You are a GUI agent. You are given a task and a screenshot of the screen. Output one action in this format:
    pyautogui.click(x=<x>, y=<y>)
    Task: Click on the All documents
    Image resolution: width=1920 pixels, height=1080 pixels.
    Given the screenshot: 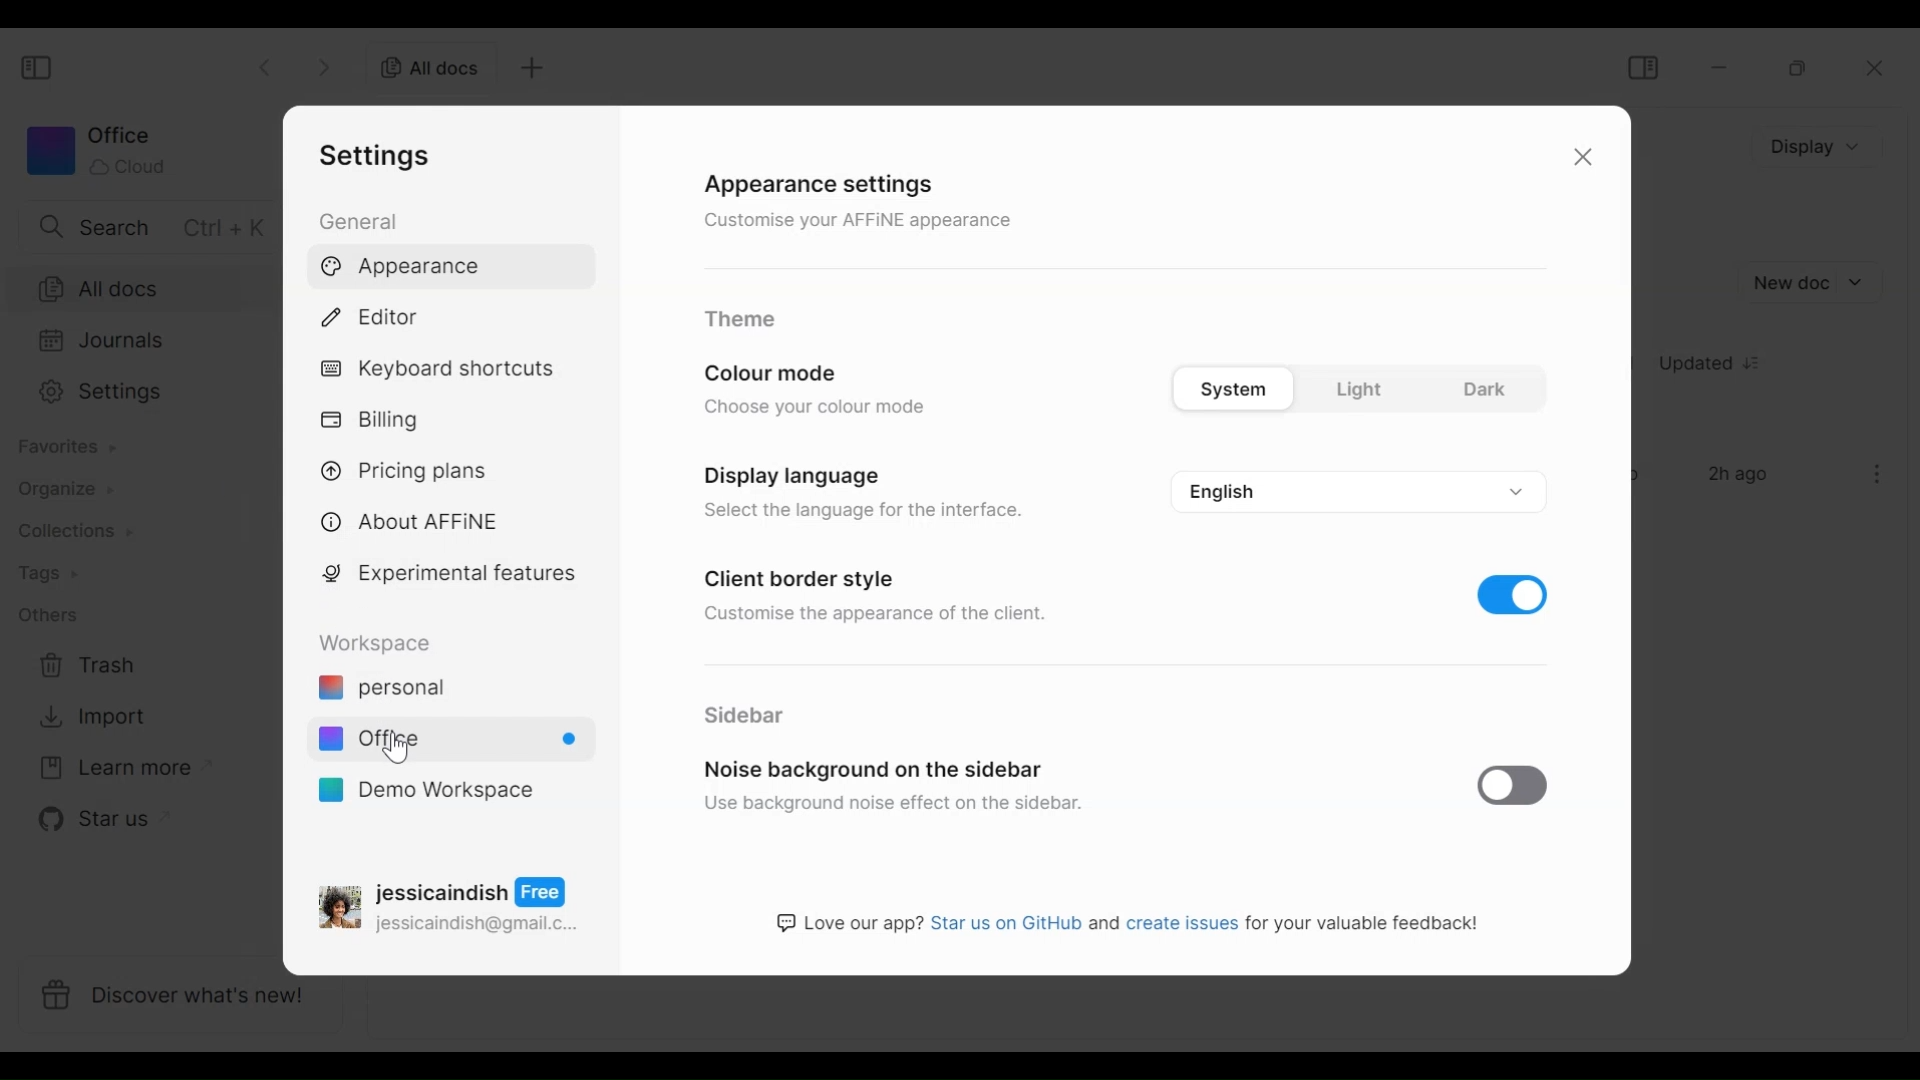 What is the action you would take?
    pyautogui.click(x=140, y=287)
    